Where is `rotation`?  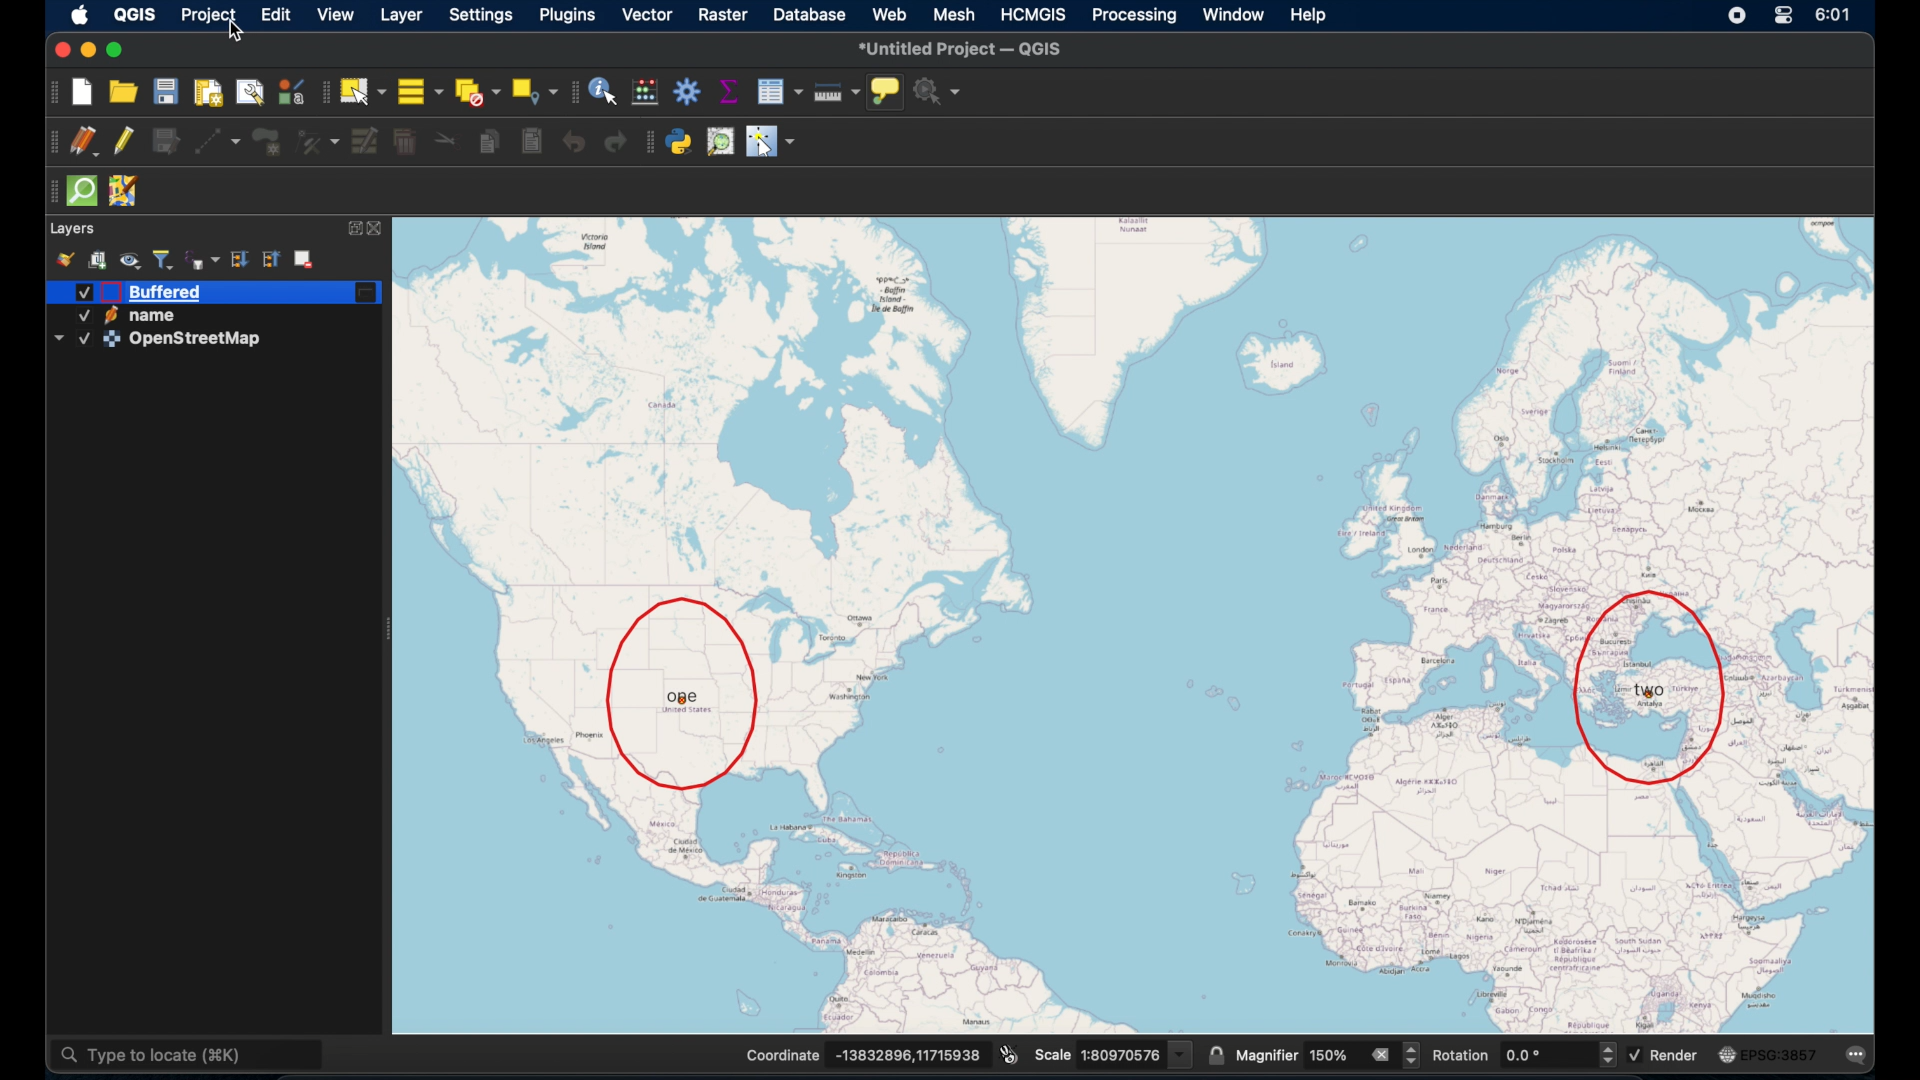
rotation is located at coordinates (1460, 1056).